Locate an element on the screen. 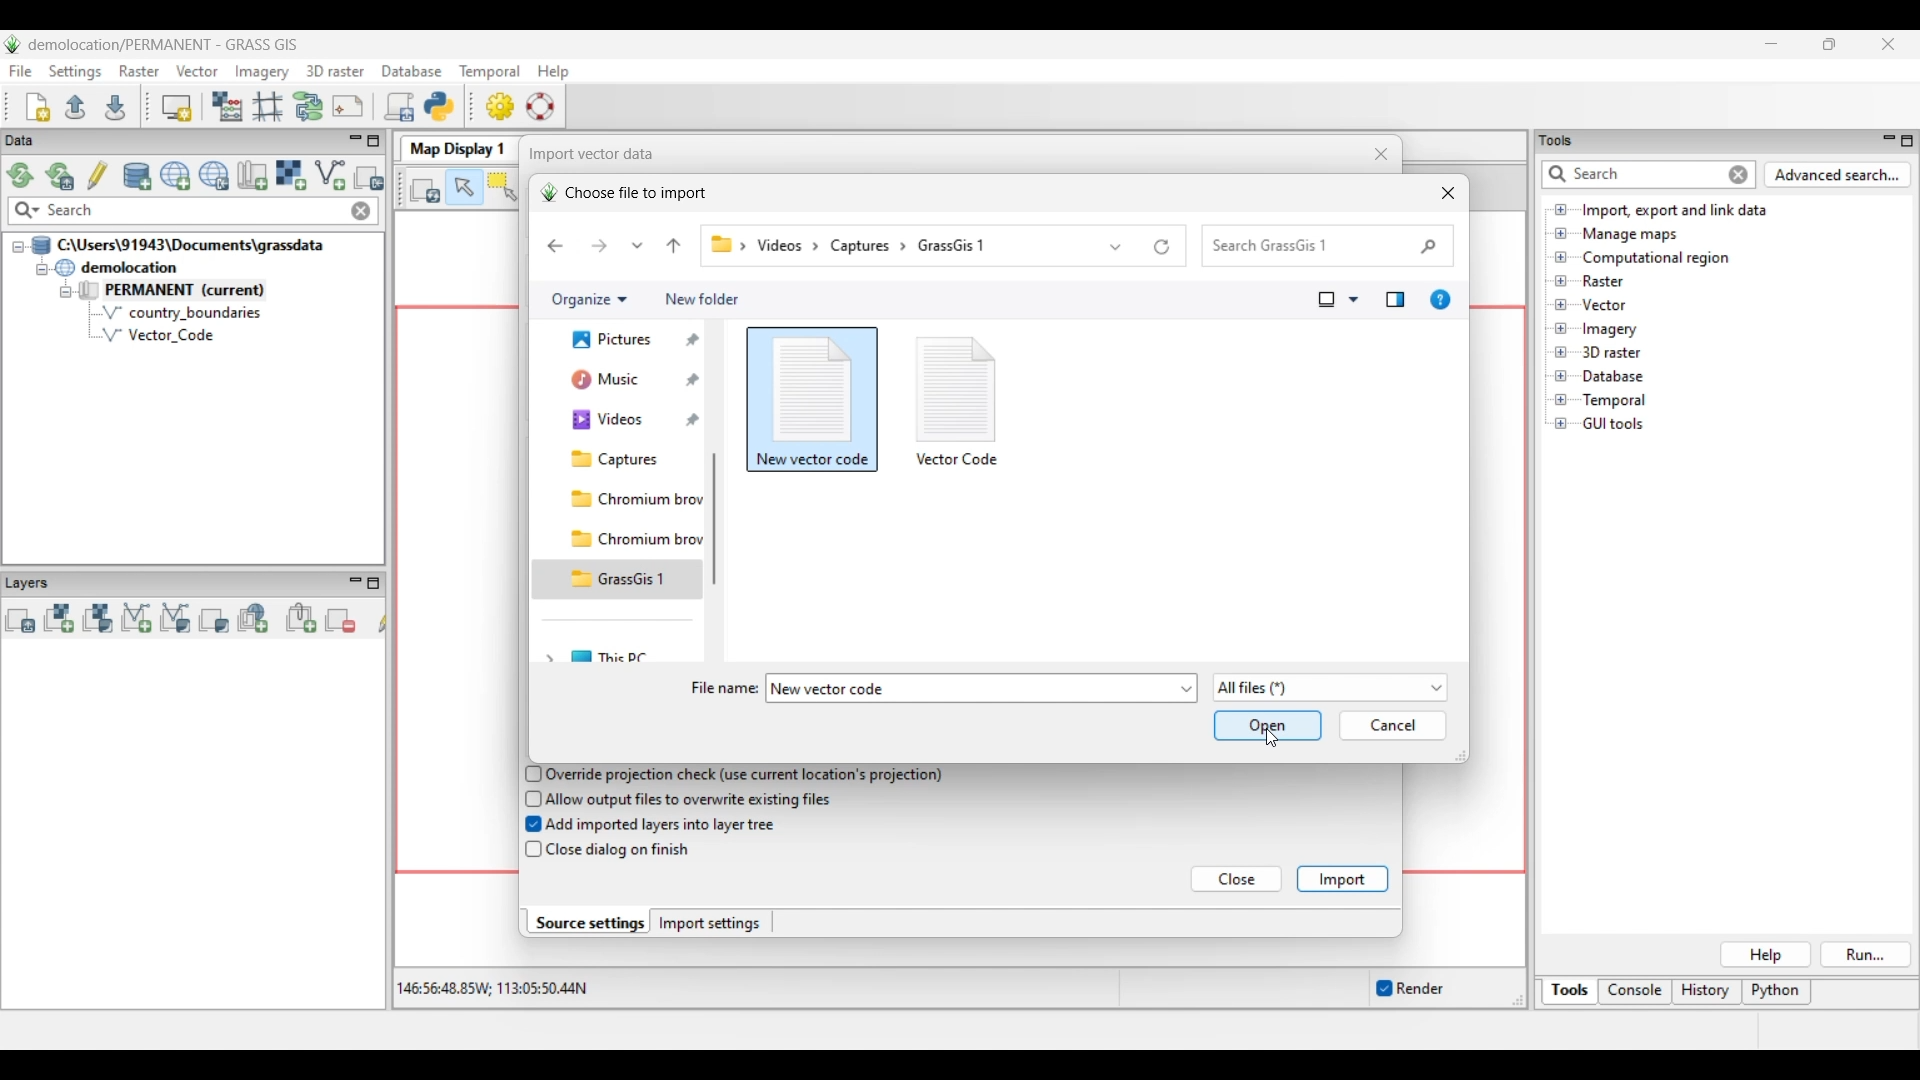 This screenshot has width=1920, height=1080. File name: is located at coordinates (723, 689).